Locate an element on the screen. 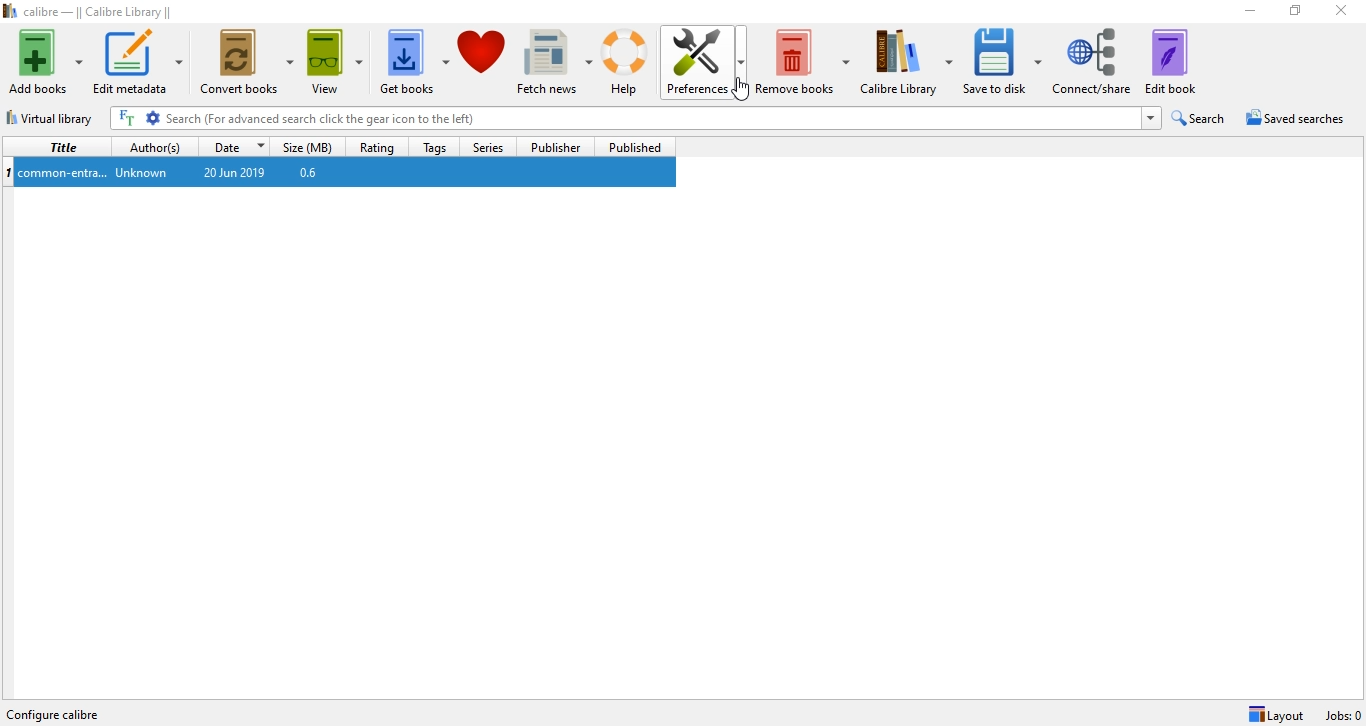  Author(s) is located at coordinates (156, 145).